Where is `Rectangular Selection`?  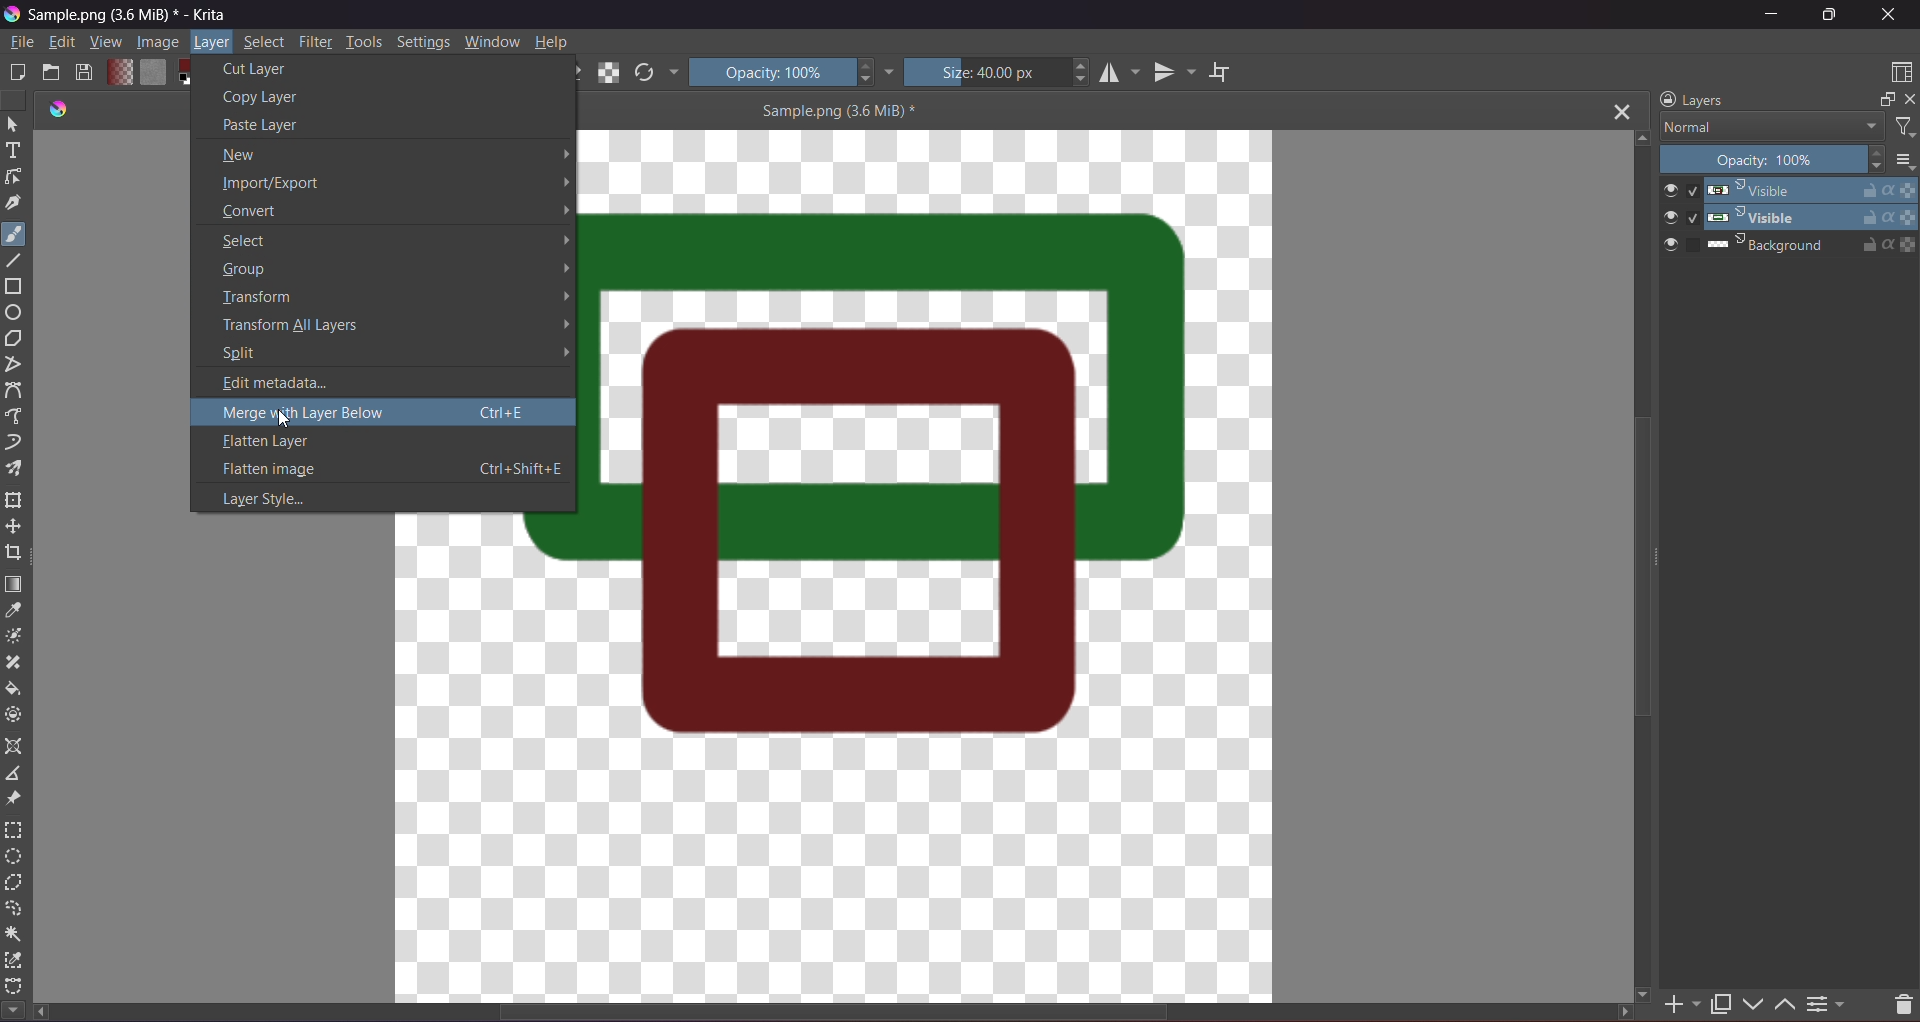 Rectangular Selection is located at coordinates (14, 829).